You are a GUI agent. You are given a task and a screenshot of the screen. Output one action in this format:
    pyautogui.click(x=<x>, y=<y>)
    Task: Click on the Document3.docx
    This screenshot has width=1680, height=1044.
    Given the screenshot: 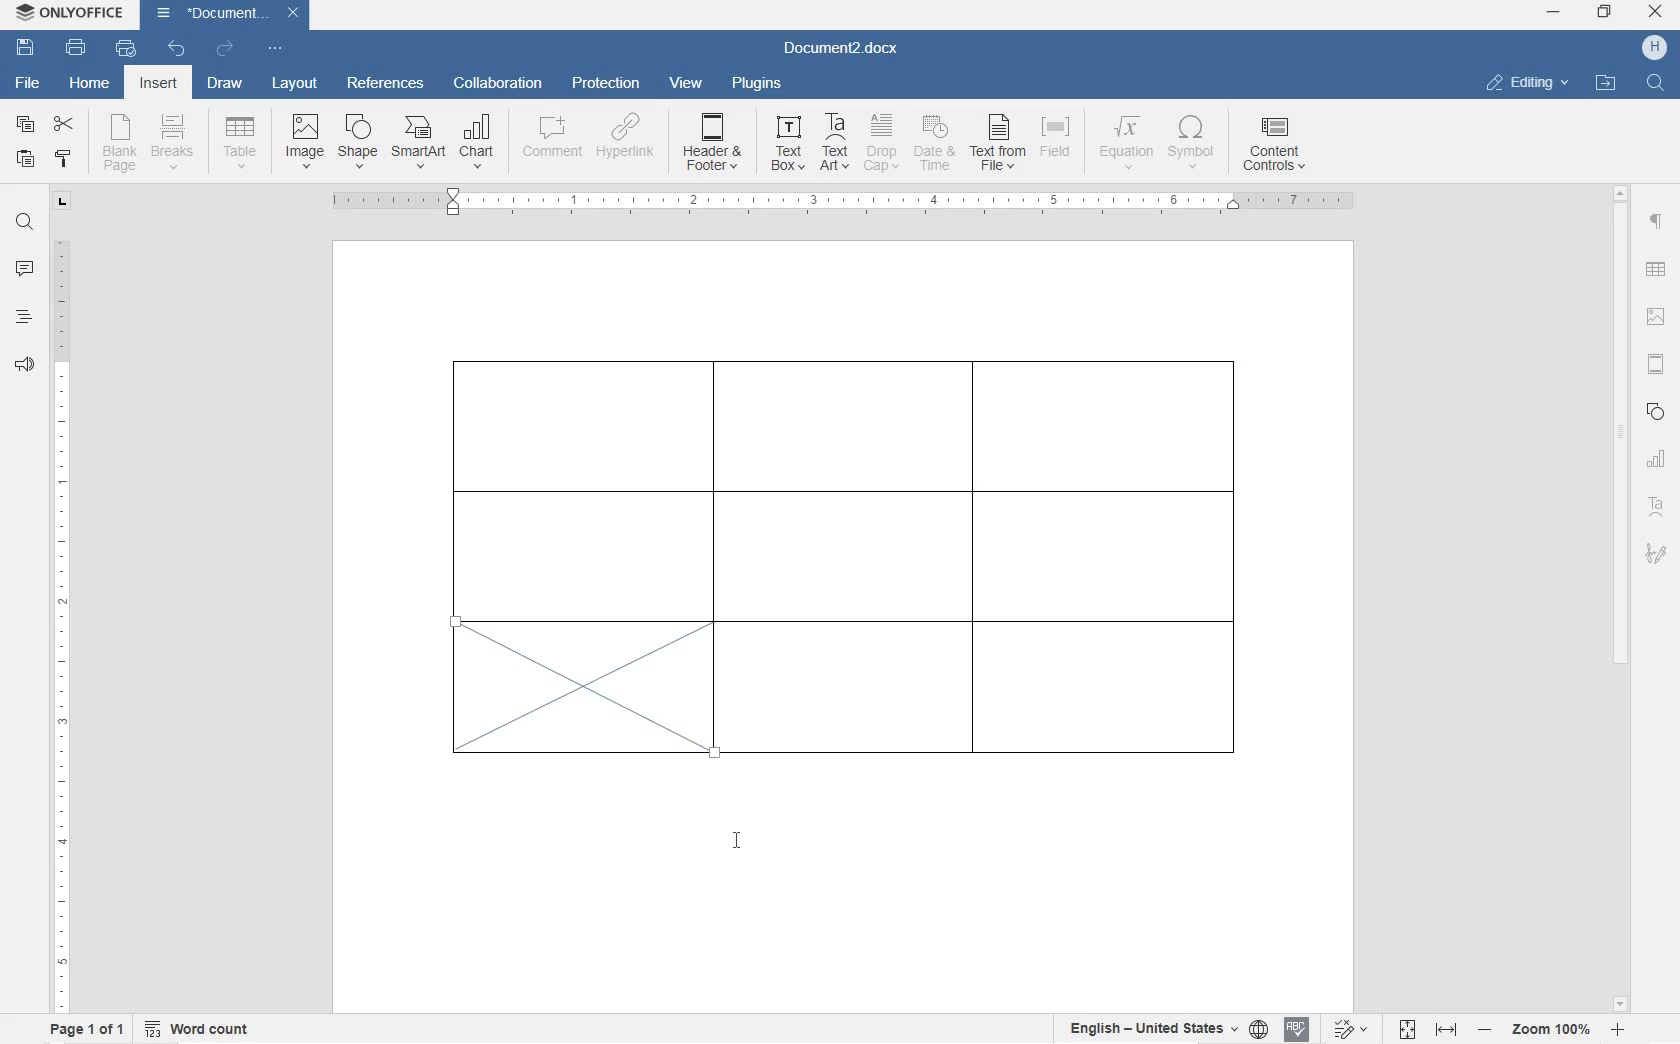 What is the action you would take?
    pyautogui.click(x=847, y=50)
    